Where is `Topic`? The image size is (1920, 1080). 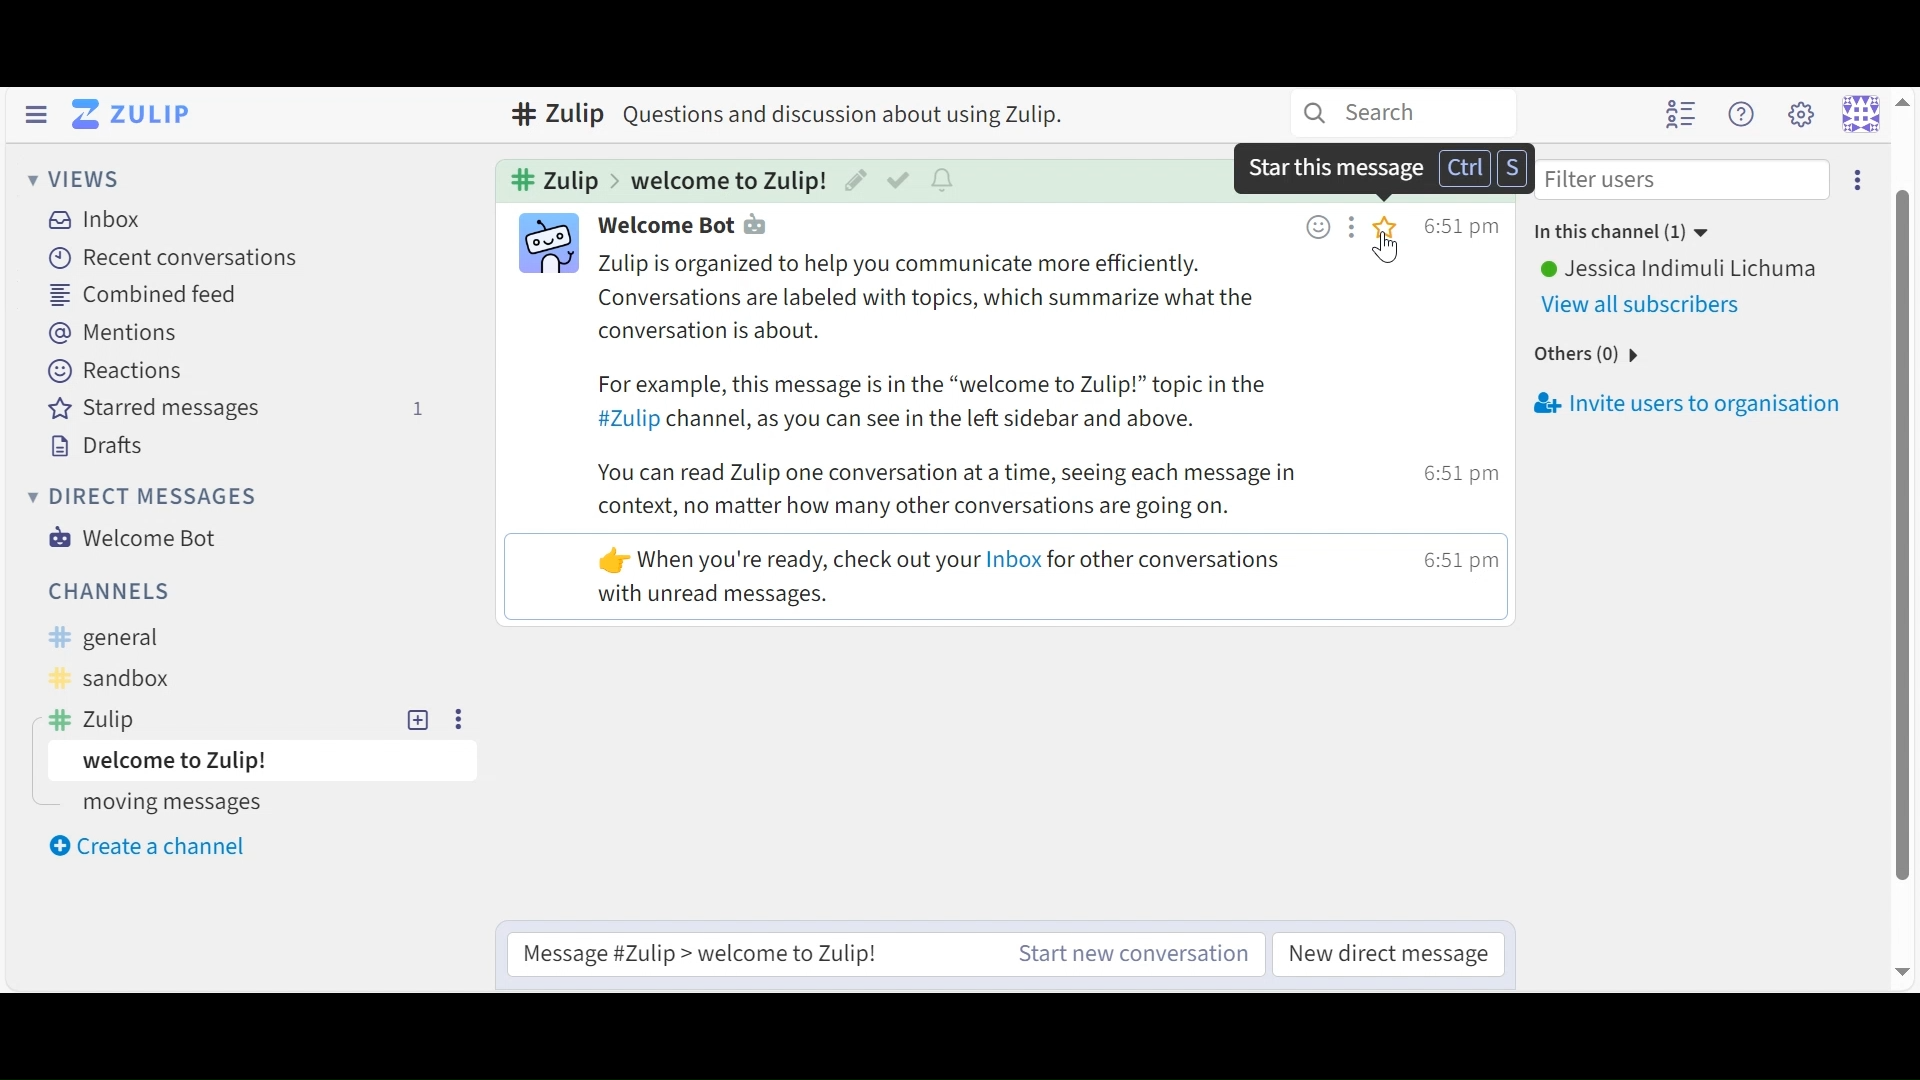 Topic is located at coordinates (272, 763).